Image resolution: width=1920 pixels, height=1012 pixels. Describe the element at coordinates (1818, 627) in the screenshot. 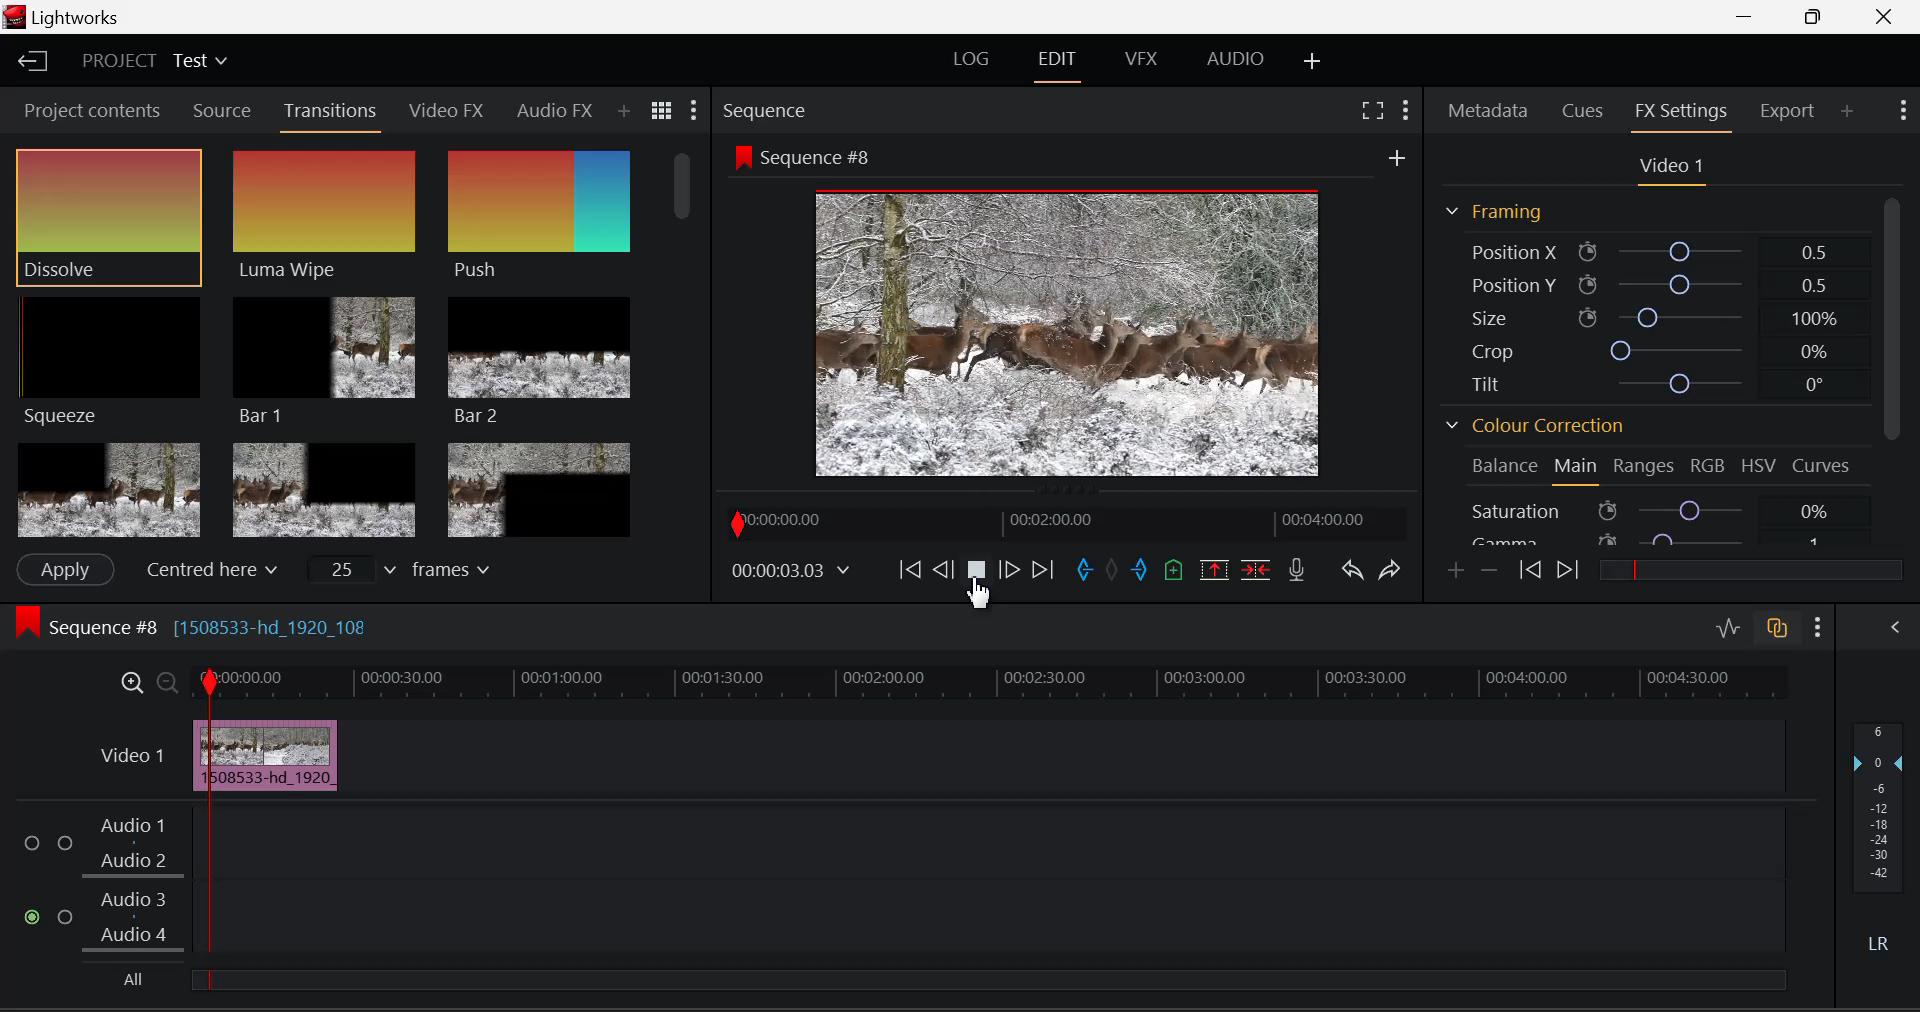

I see `Show Settings` at that location.